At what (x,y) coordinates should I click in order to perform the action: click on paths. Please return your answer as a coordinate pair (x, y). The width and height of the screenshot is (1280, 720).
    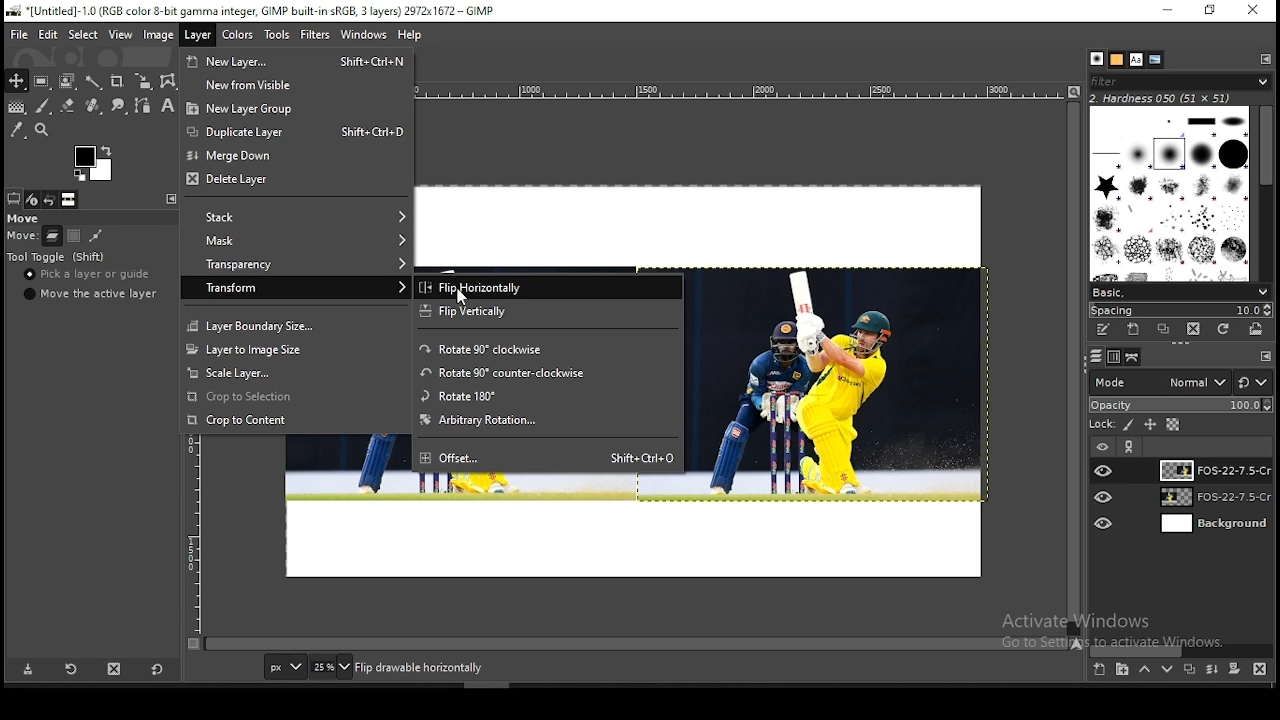
    Looking at the image, I should click on (1134, 357).